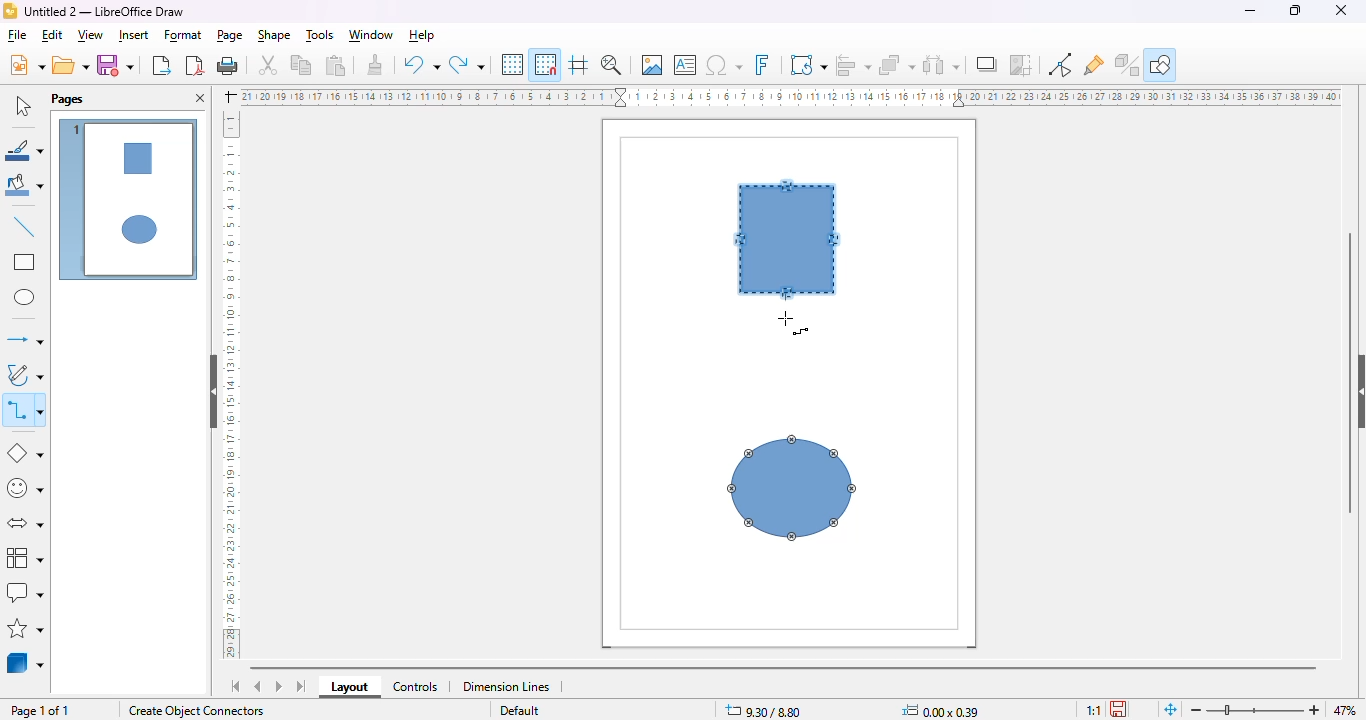 The image size is (1366, 720). Describe the element at coordinates (764, 710) in the screenshot. I see `9.30/8.80` at that location.